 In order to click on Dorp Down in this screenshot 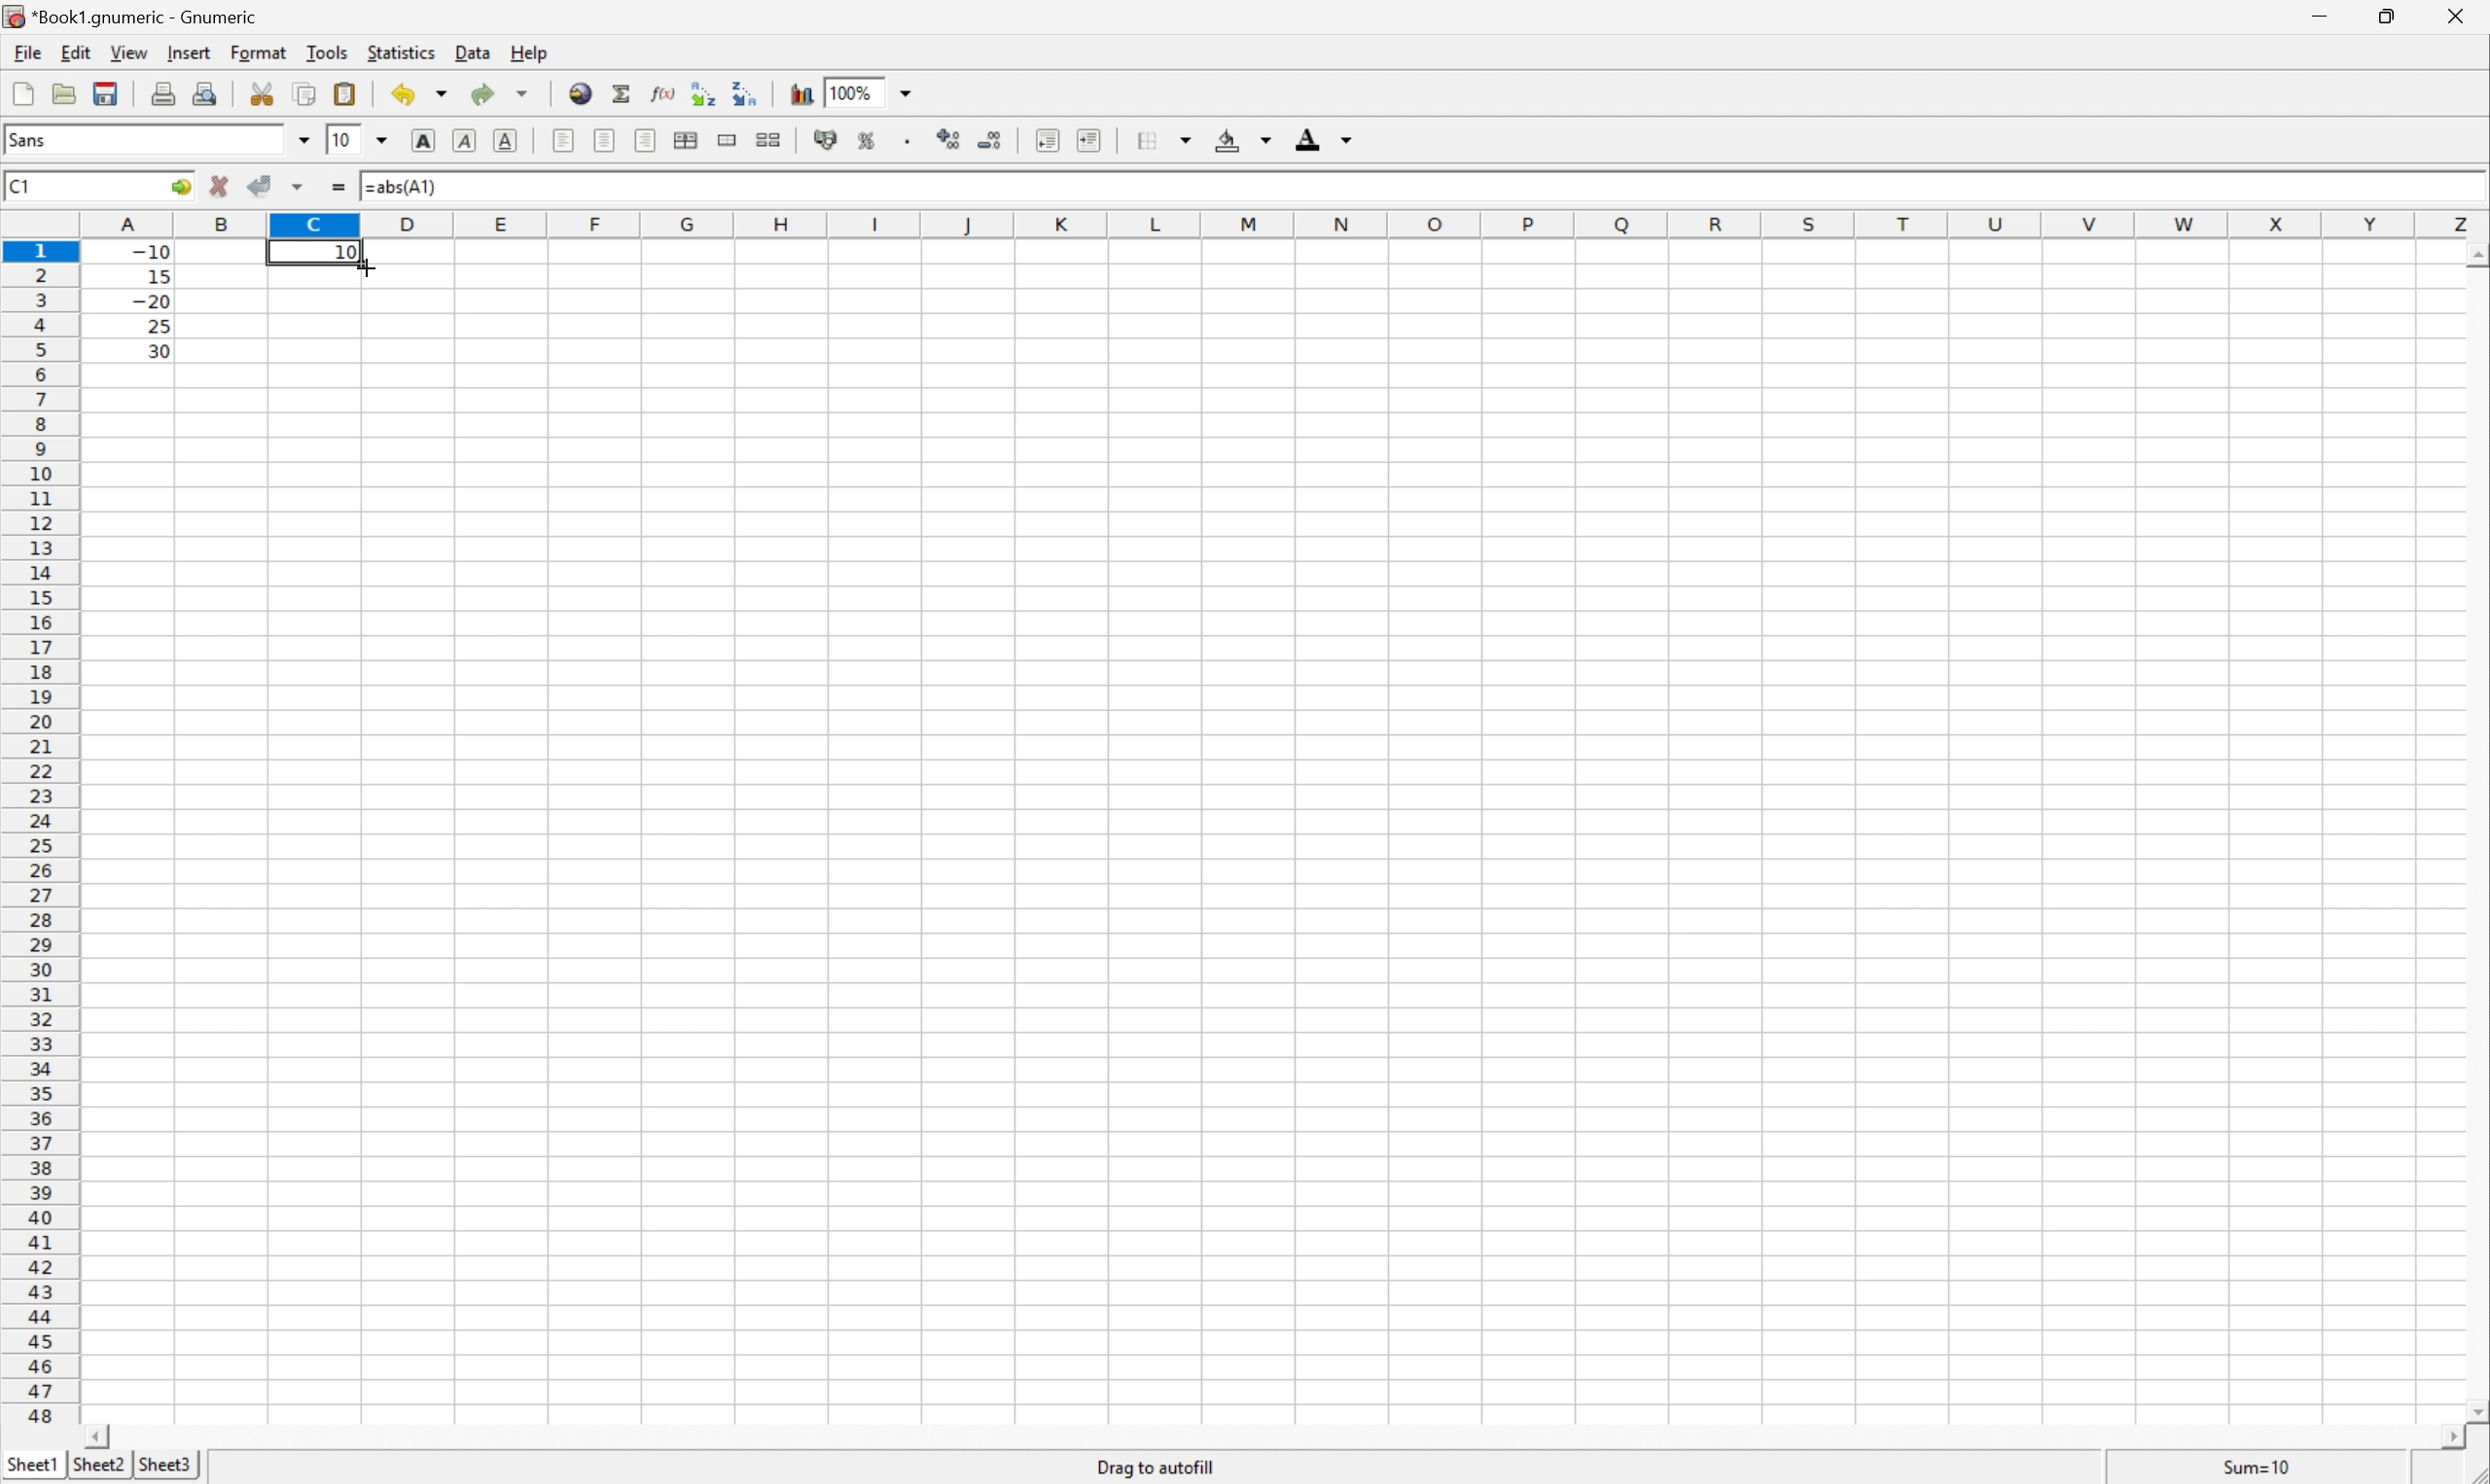, I will do `click(1348, 142)`.